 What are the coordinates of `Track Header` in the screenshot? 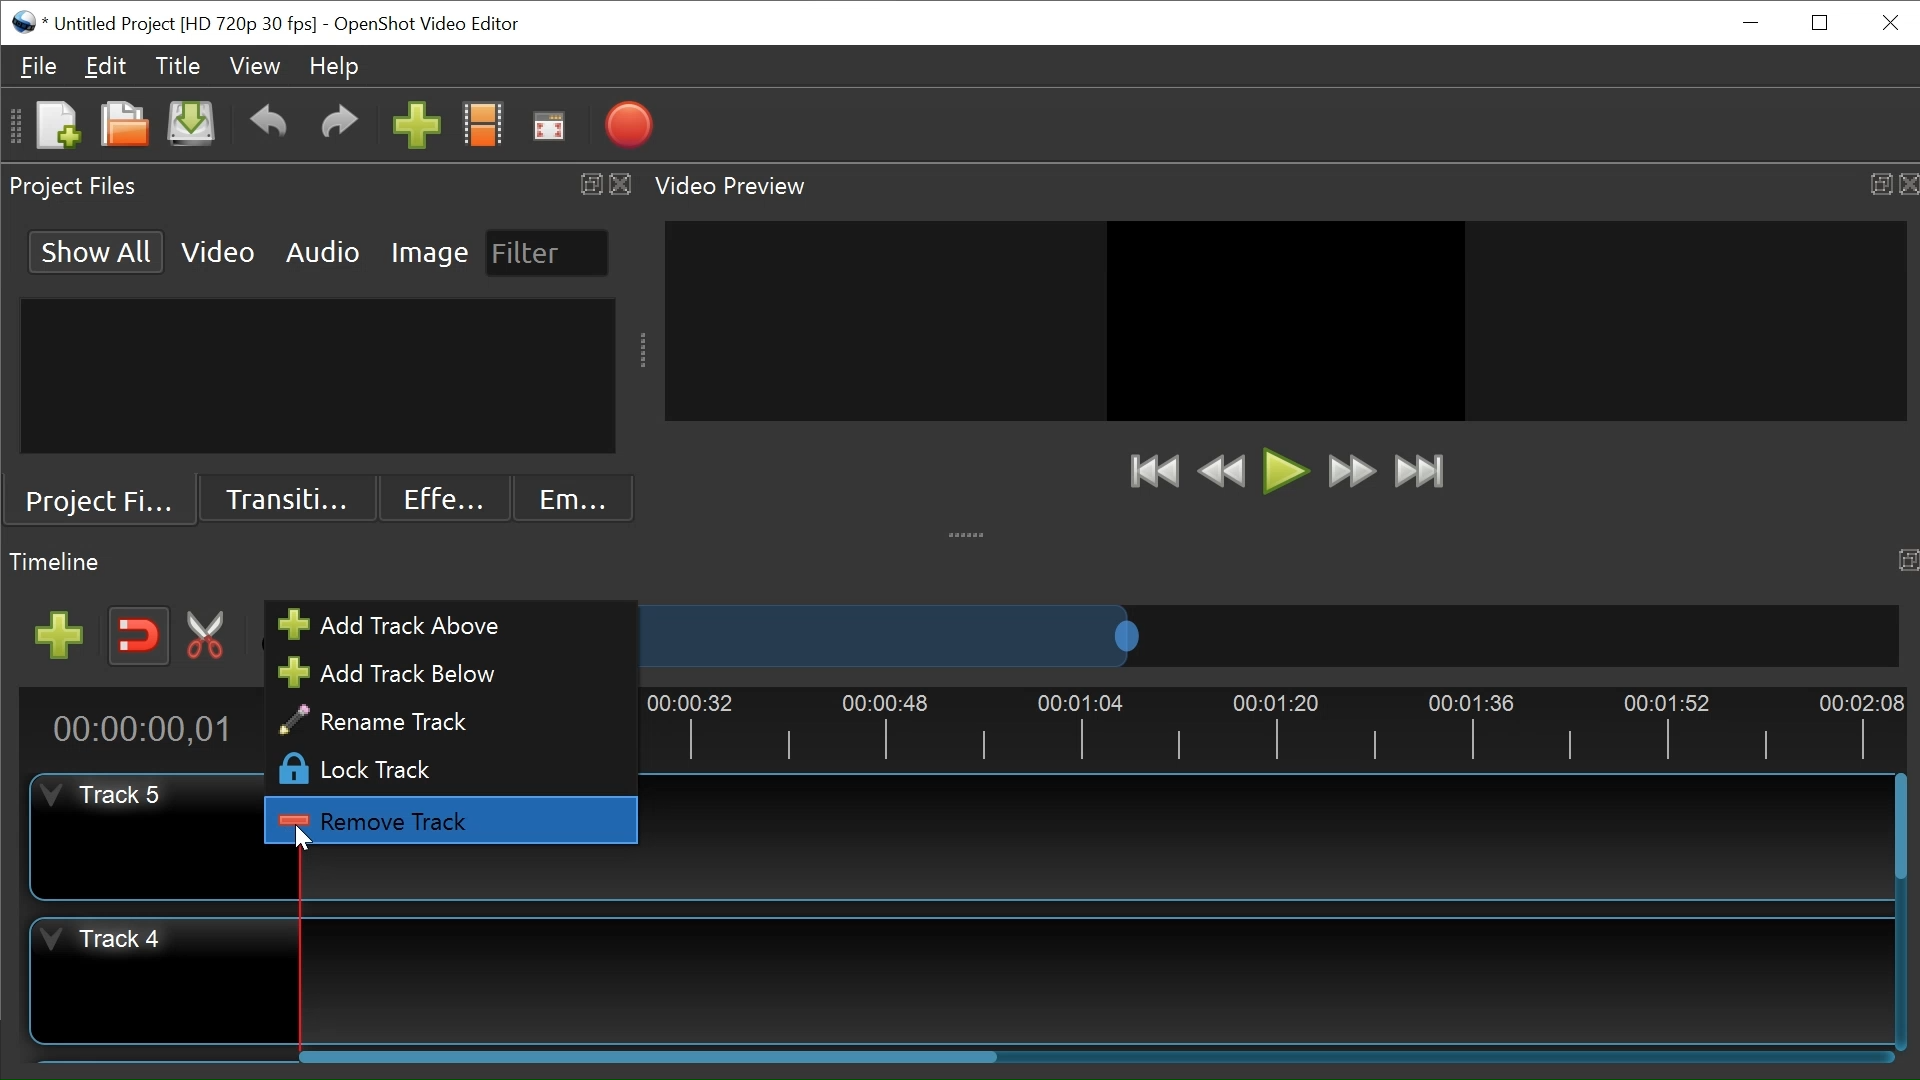 It's located at (125, 834).